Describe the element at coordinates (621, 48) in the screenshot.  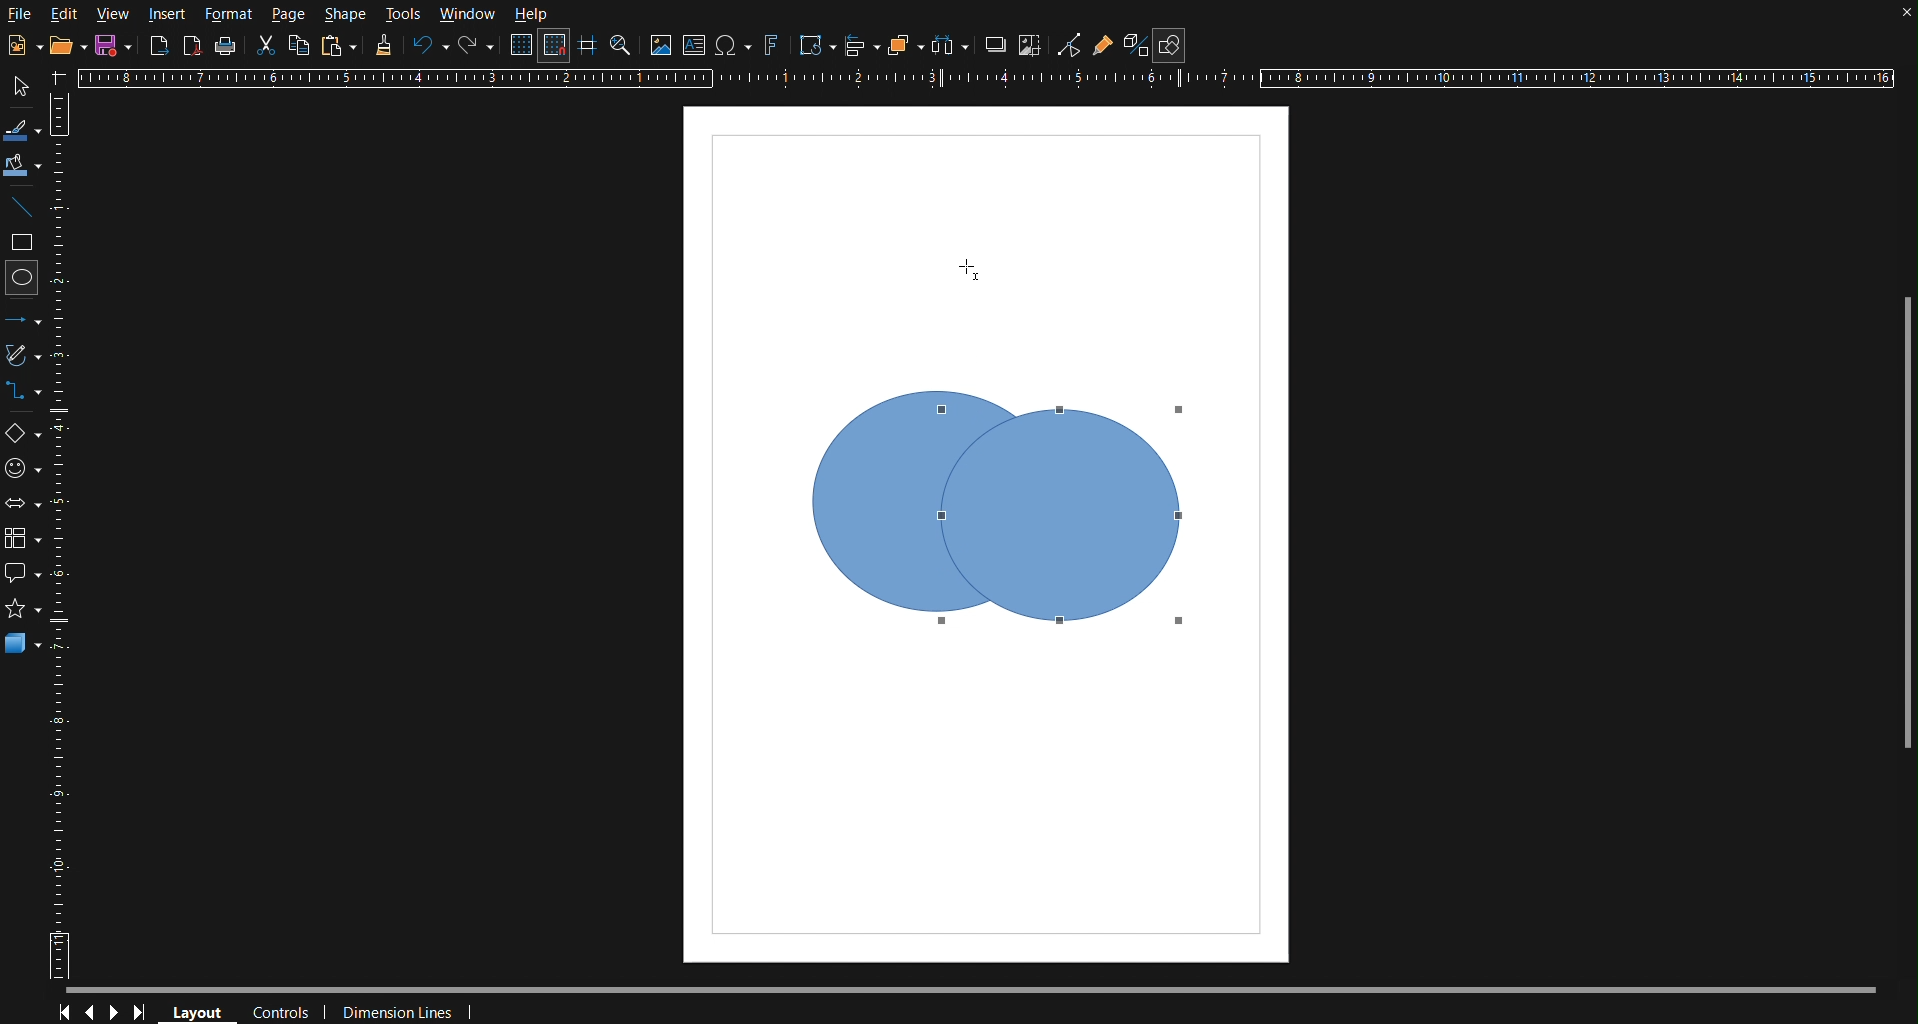
I see `Zoom and Pan` at that location.